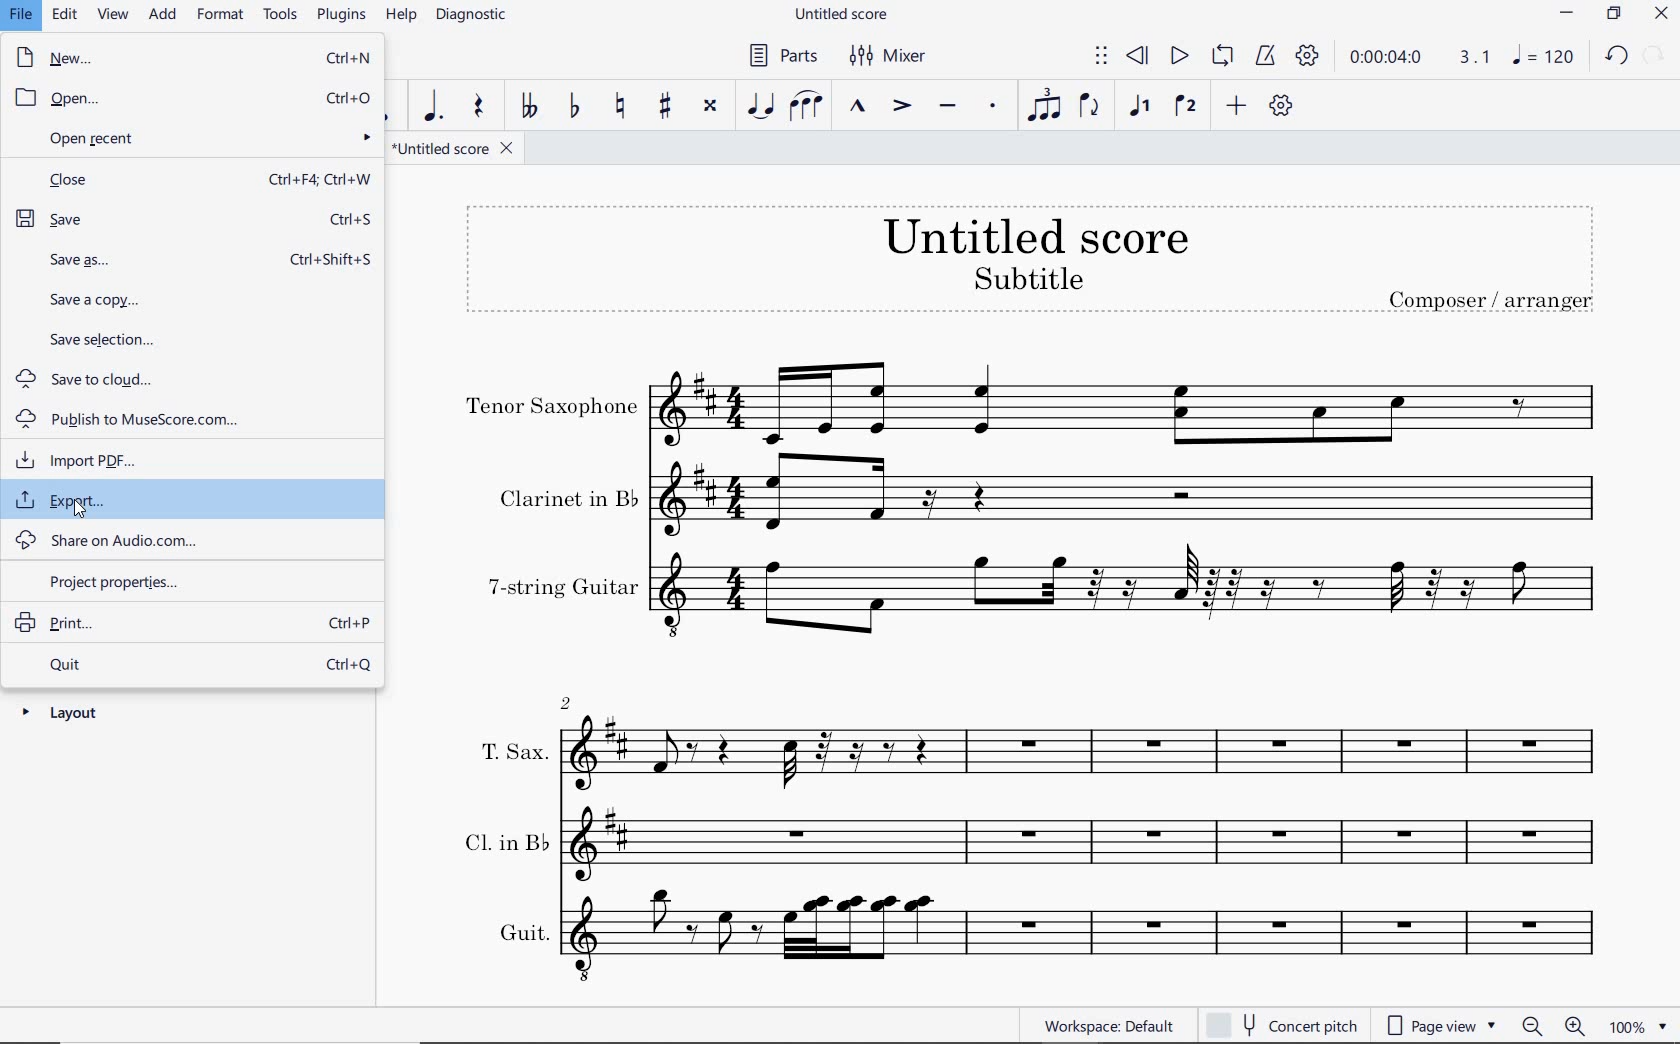  I want to click on WORKSPACE: DEFAULT, so click(1086, 1025).